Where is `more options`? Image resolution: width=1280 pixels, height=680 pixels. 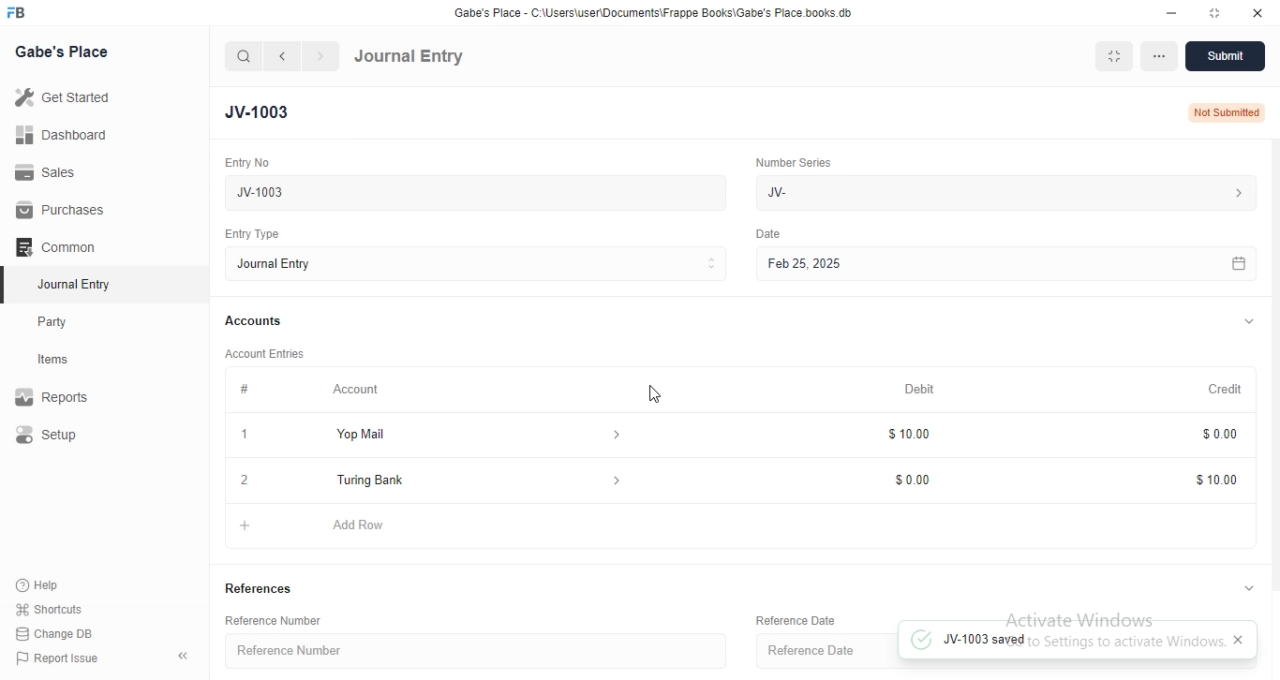 more options is located at coordinates (1158, 57).